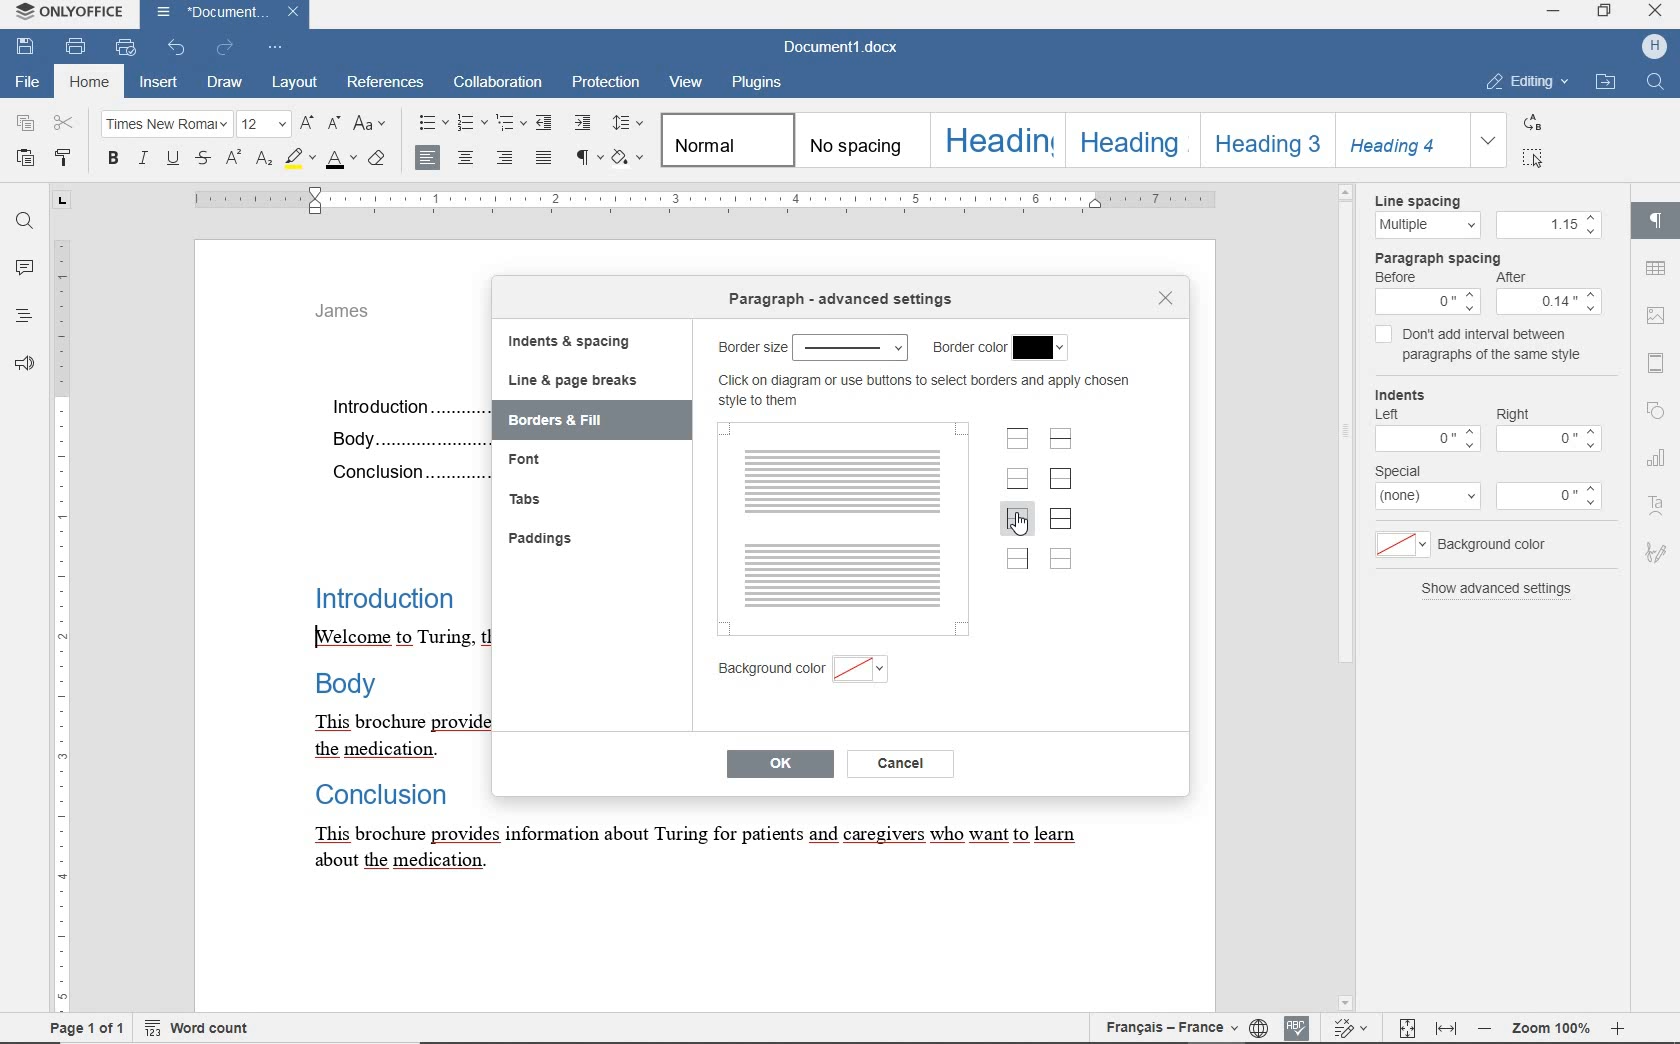  Describe the element at coordinates (24, 270) in the screenshot. I see `comments` at that location.